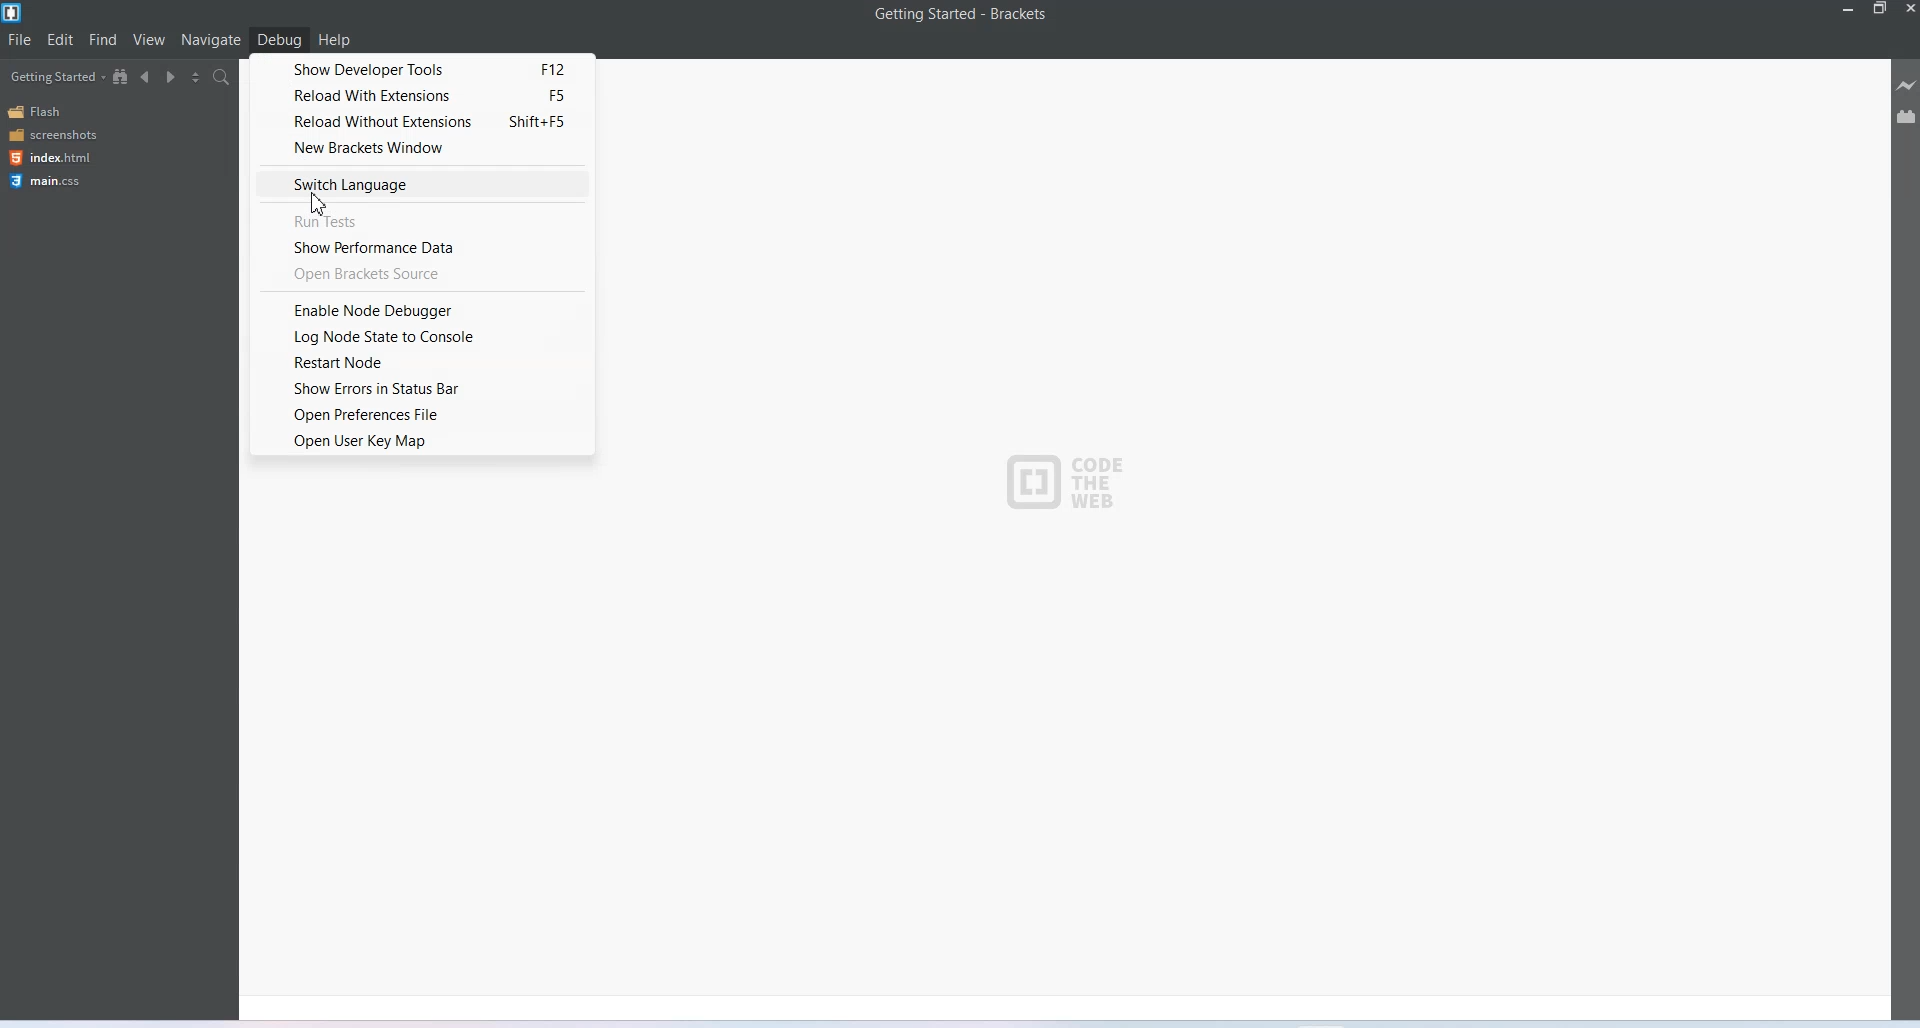  Describe the element at coordinates (419, 120) in the screenshot. I see `Reload without extensions` at that location.